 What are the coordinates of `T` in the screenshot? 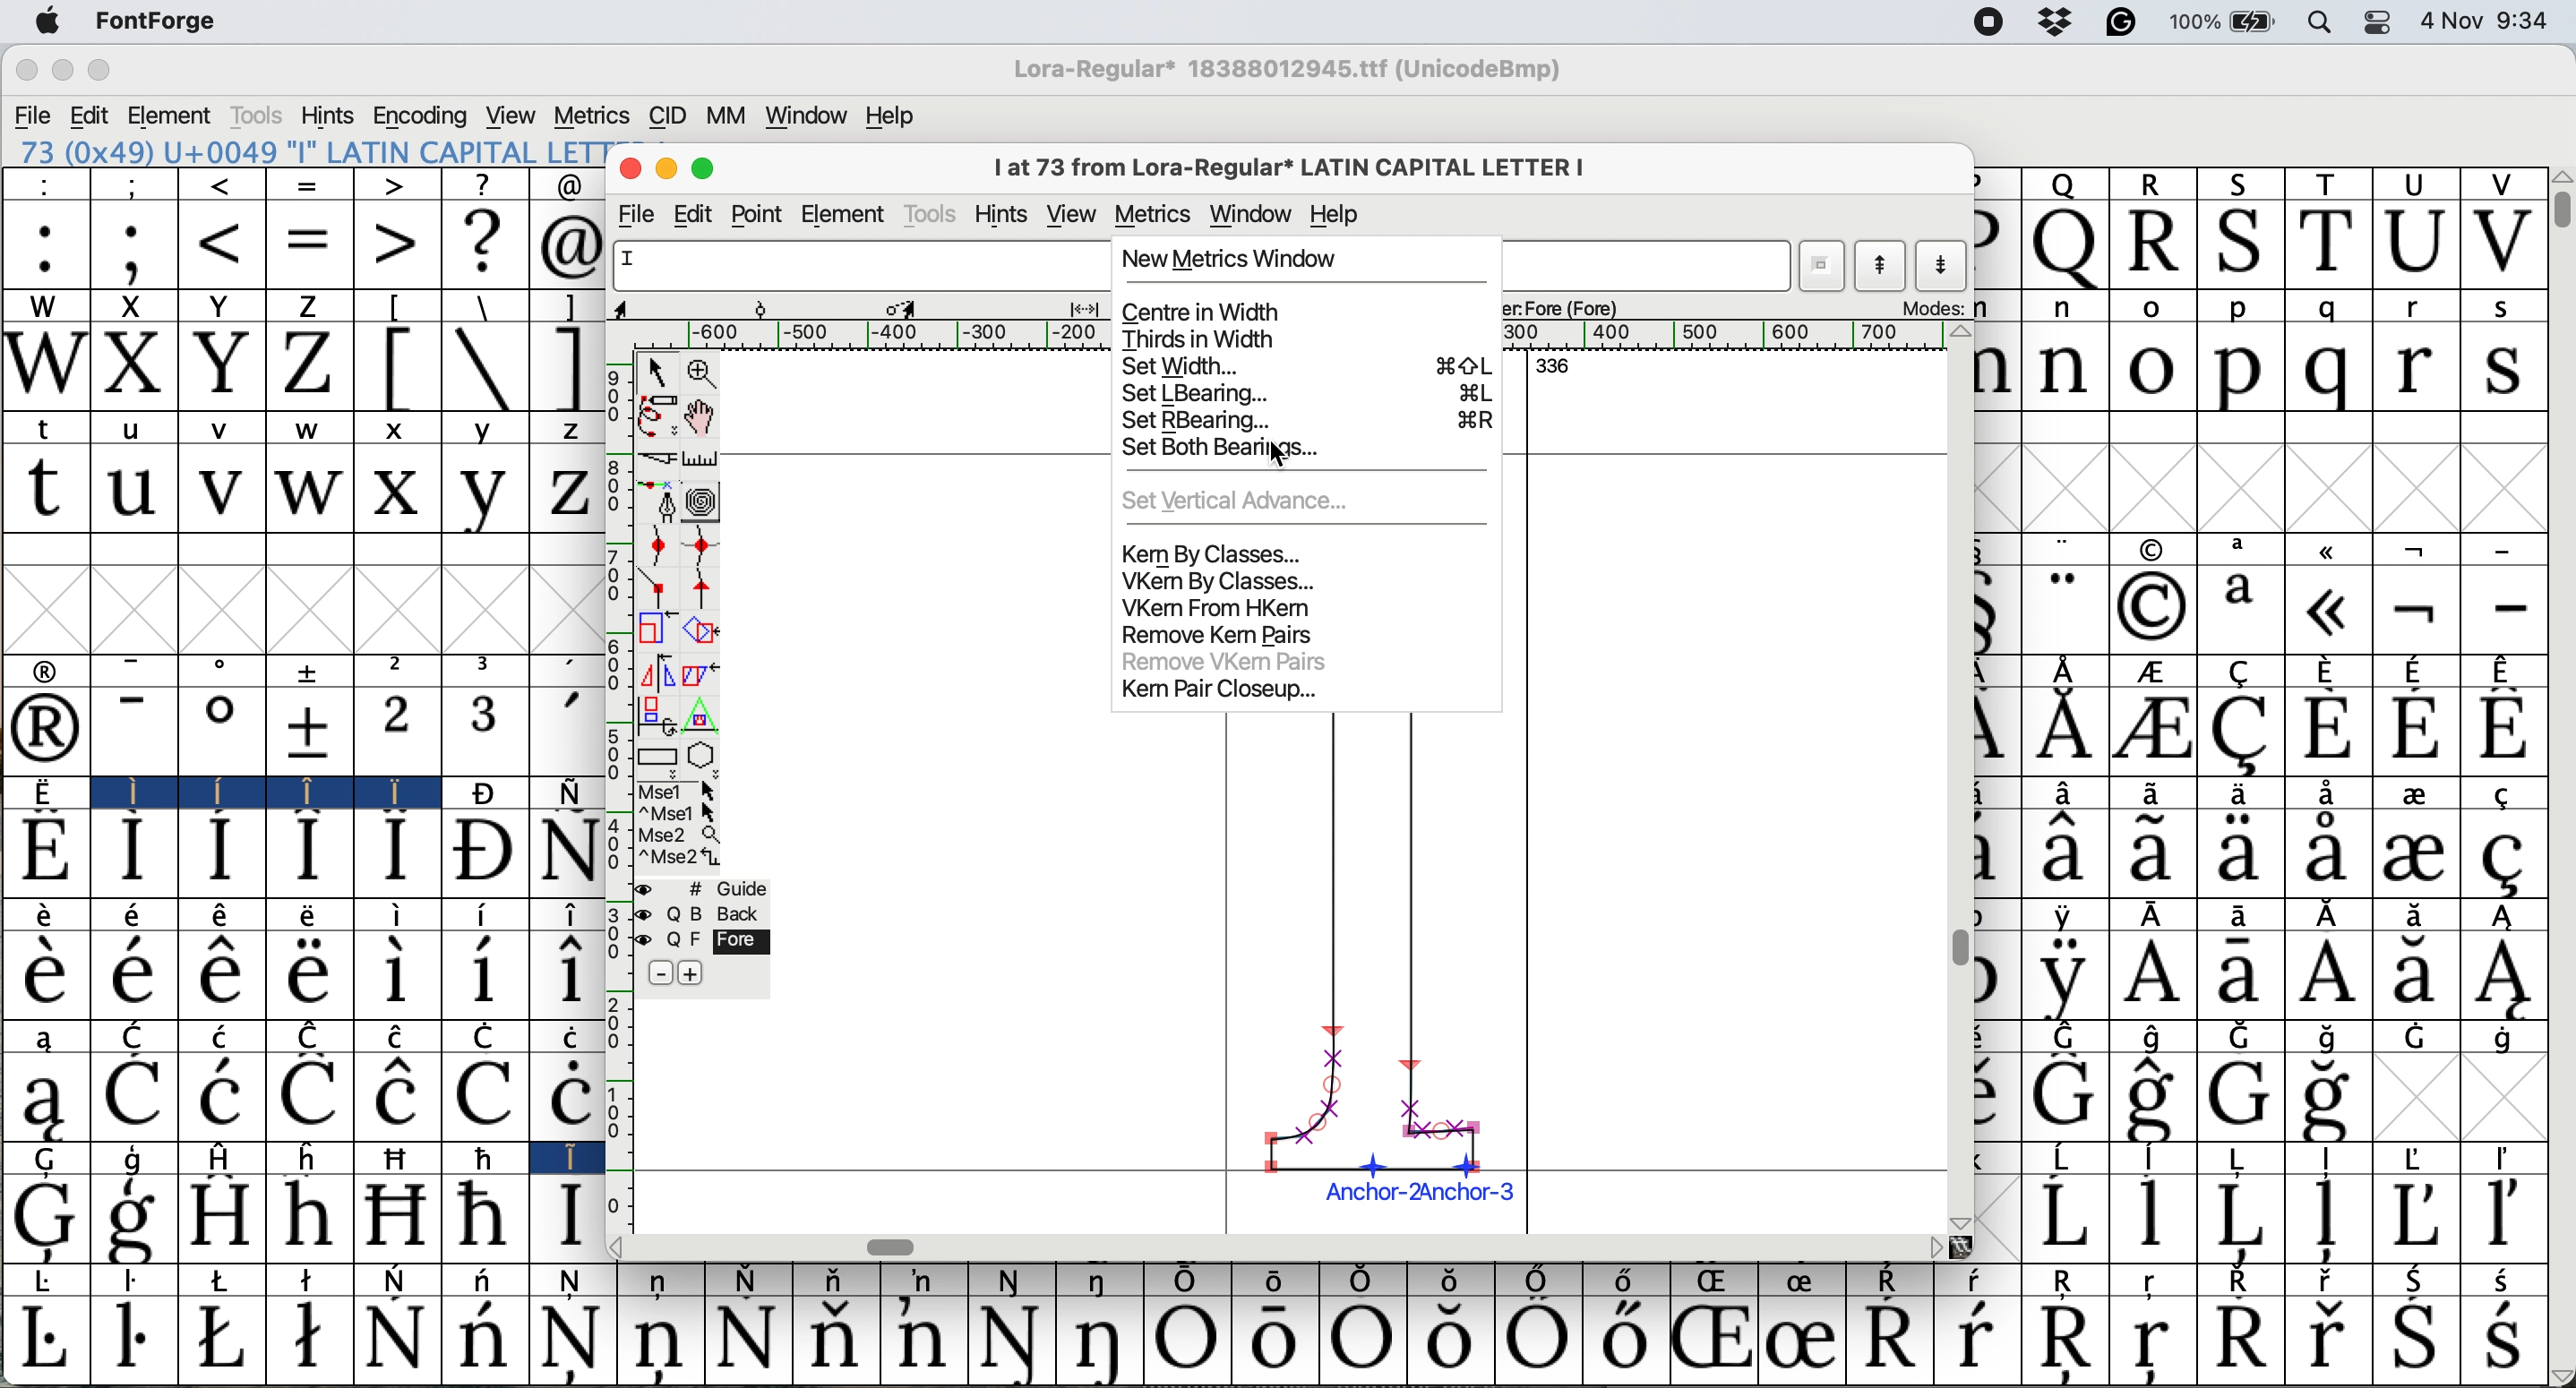 It's located at (2329, 242).